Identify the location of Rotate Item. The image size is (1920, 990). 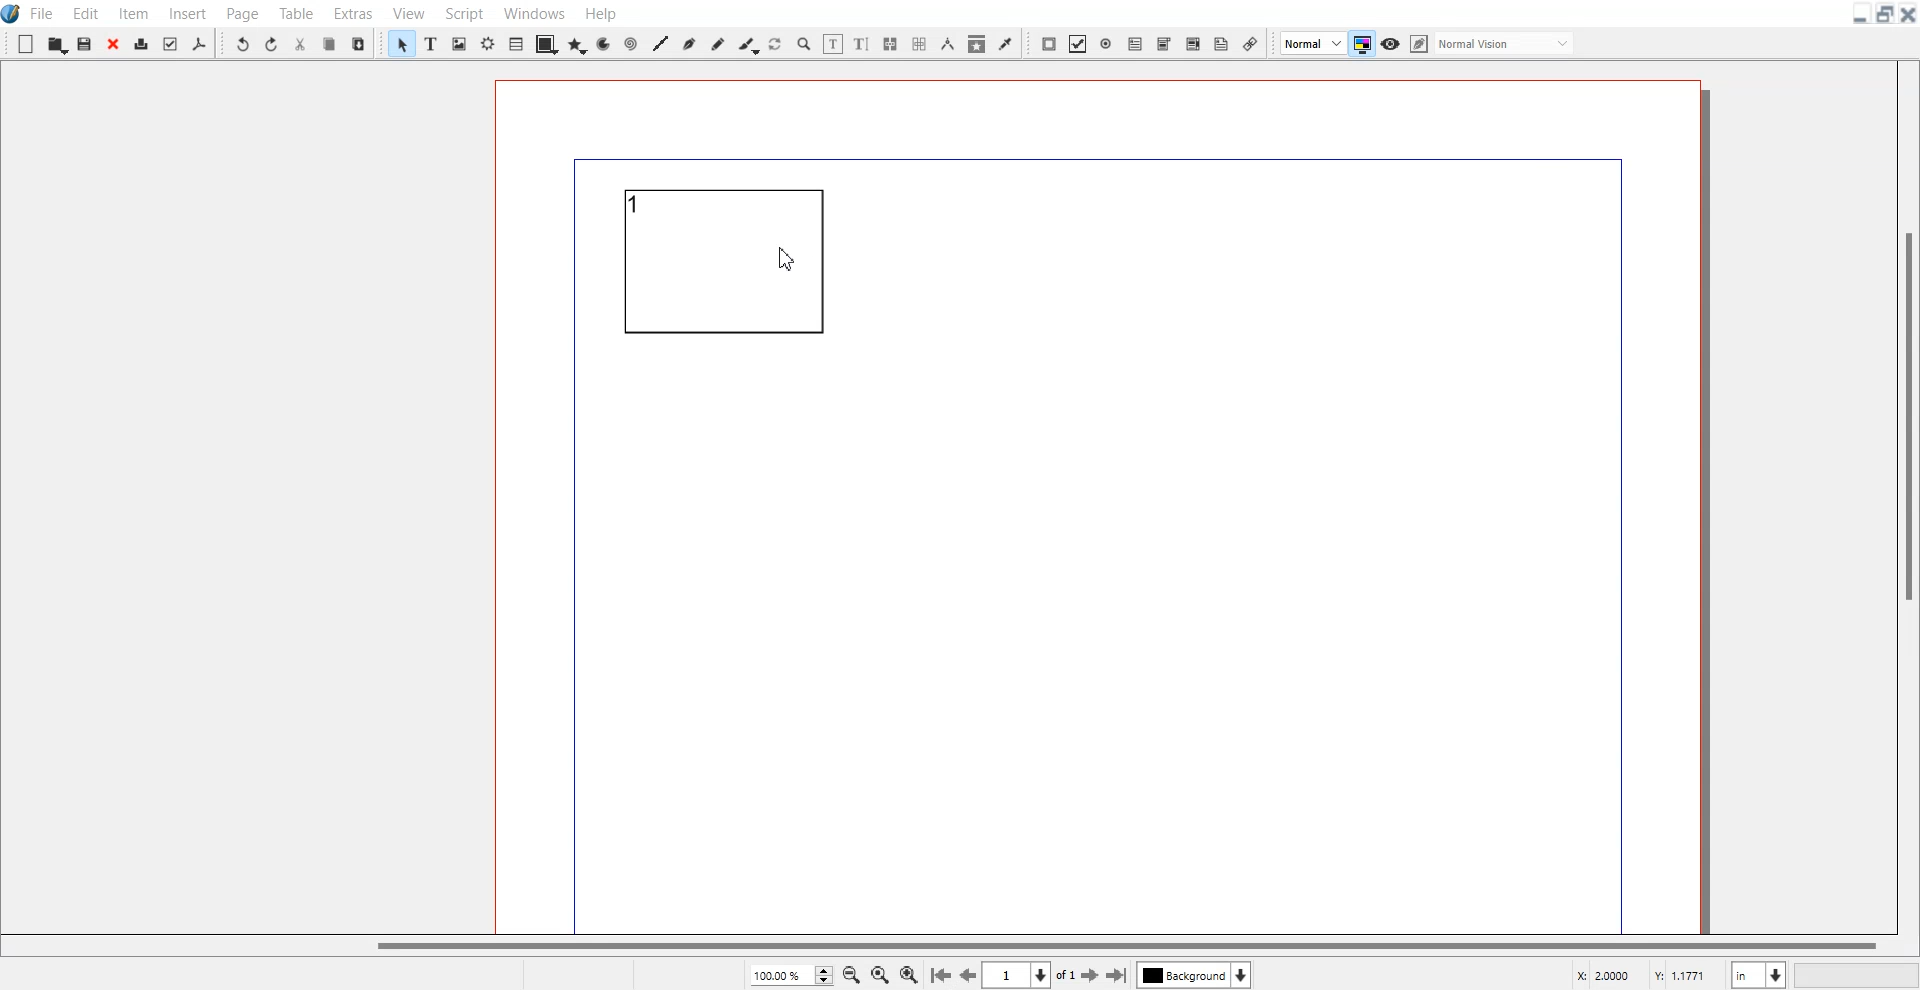
(774, 44).